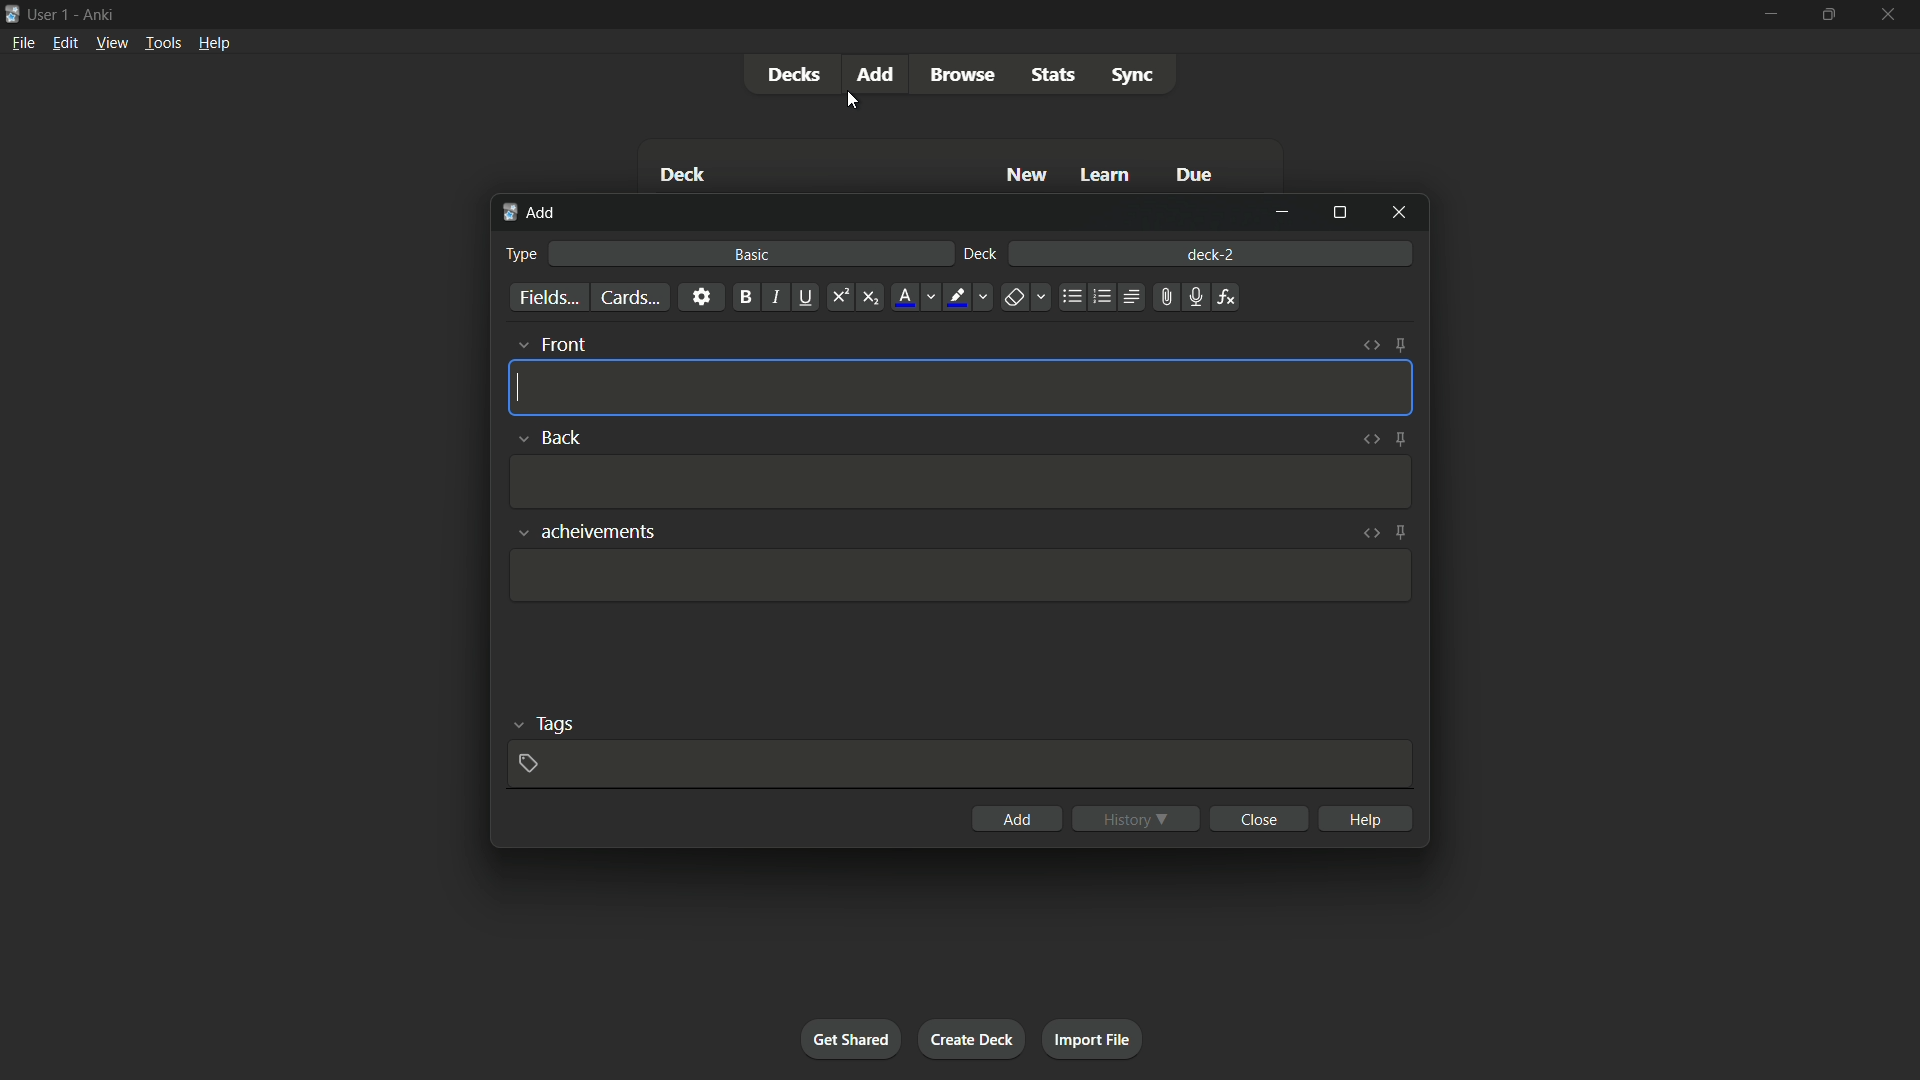 The width and height of the screenshot is (1920, 1080). Describe the element at coordinates (98, 15) in the screenshot. I see `app name` at that location.